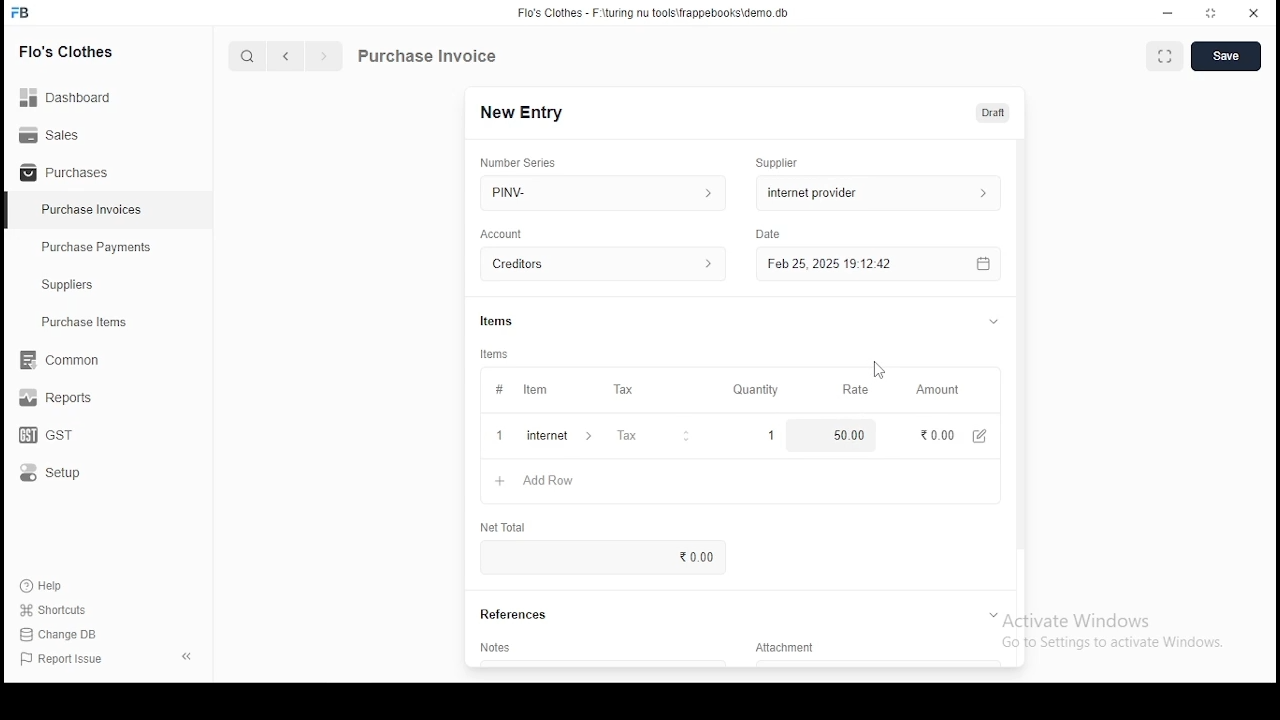 This screenshot has height=720, width=1280. Describe the element at coordinates (936, 390) in the screenshot. I see `amount` at that location.